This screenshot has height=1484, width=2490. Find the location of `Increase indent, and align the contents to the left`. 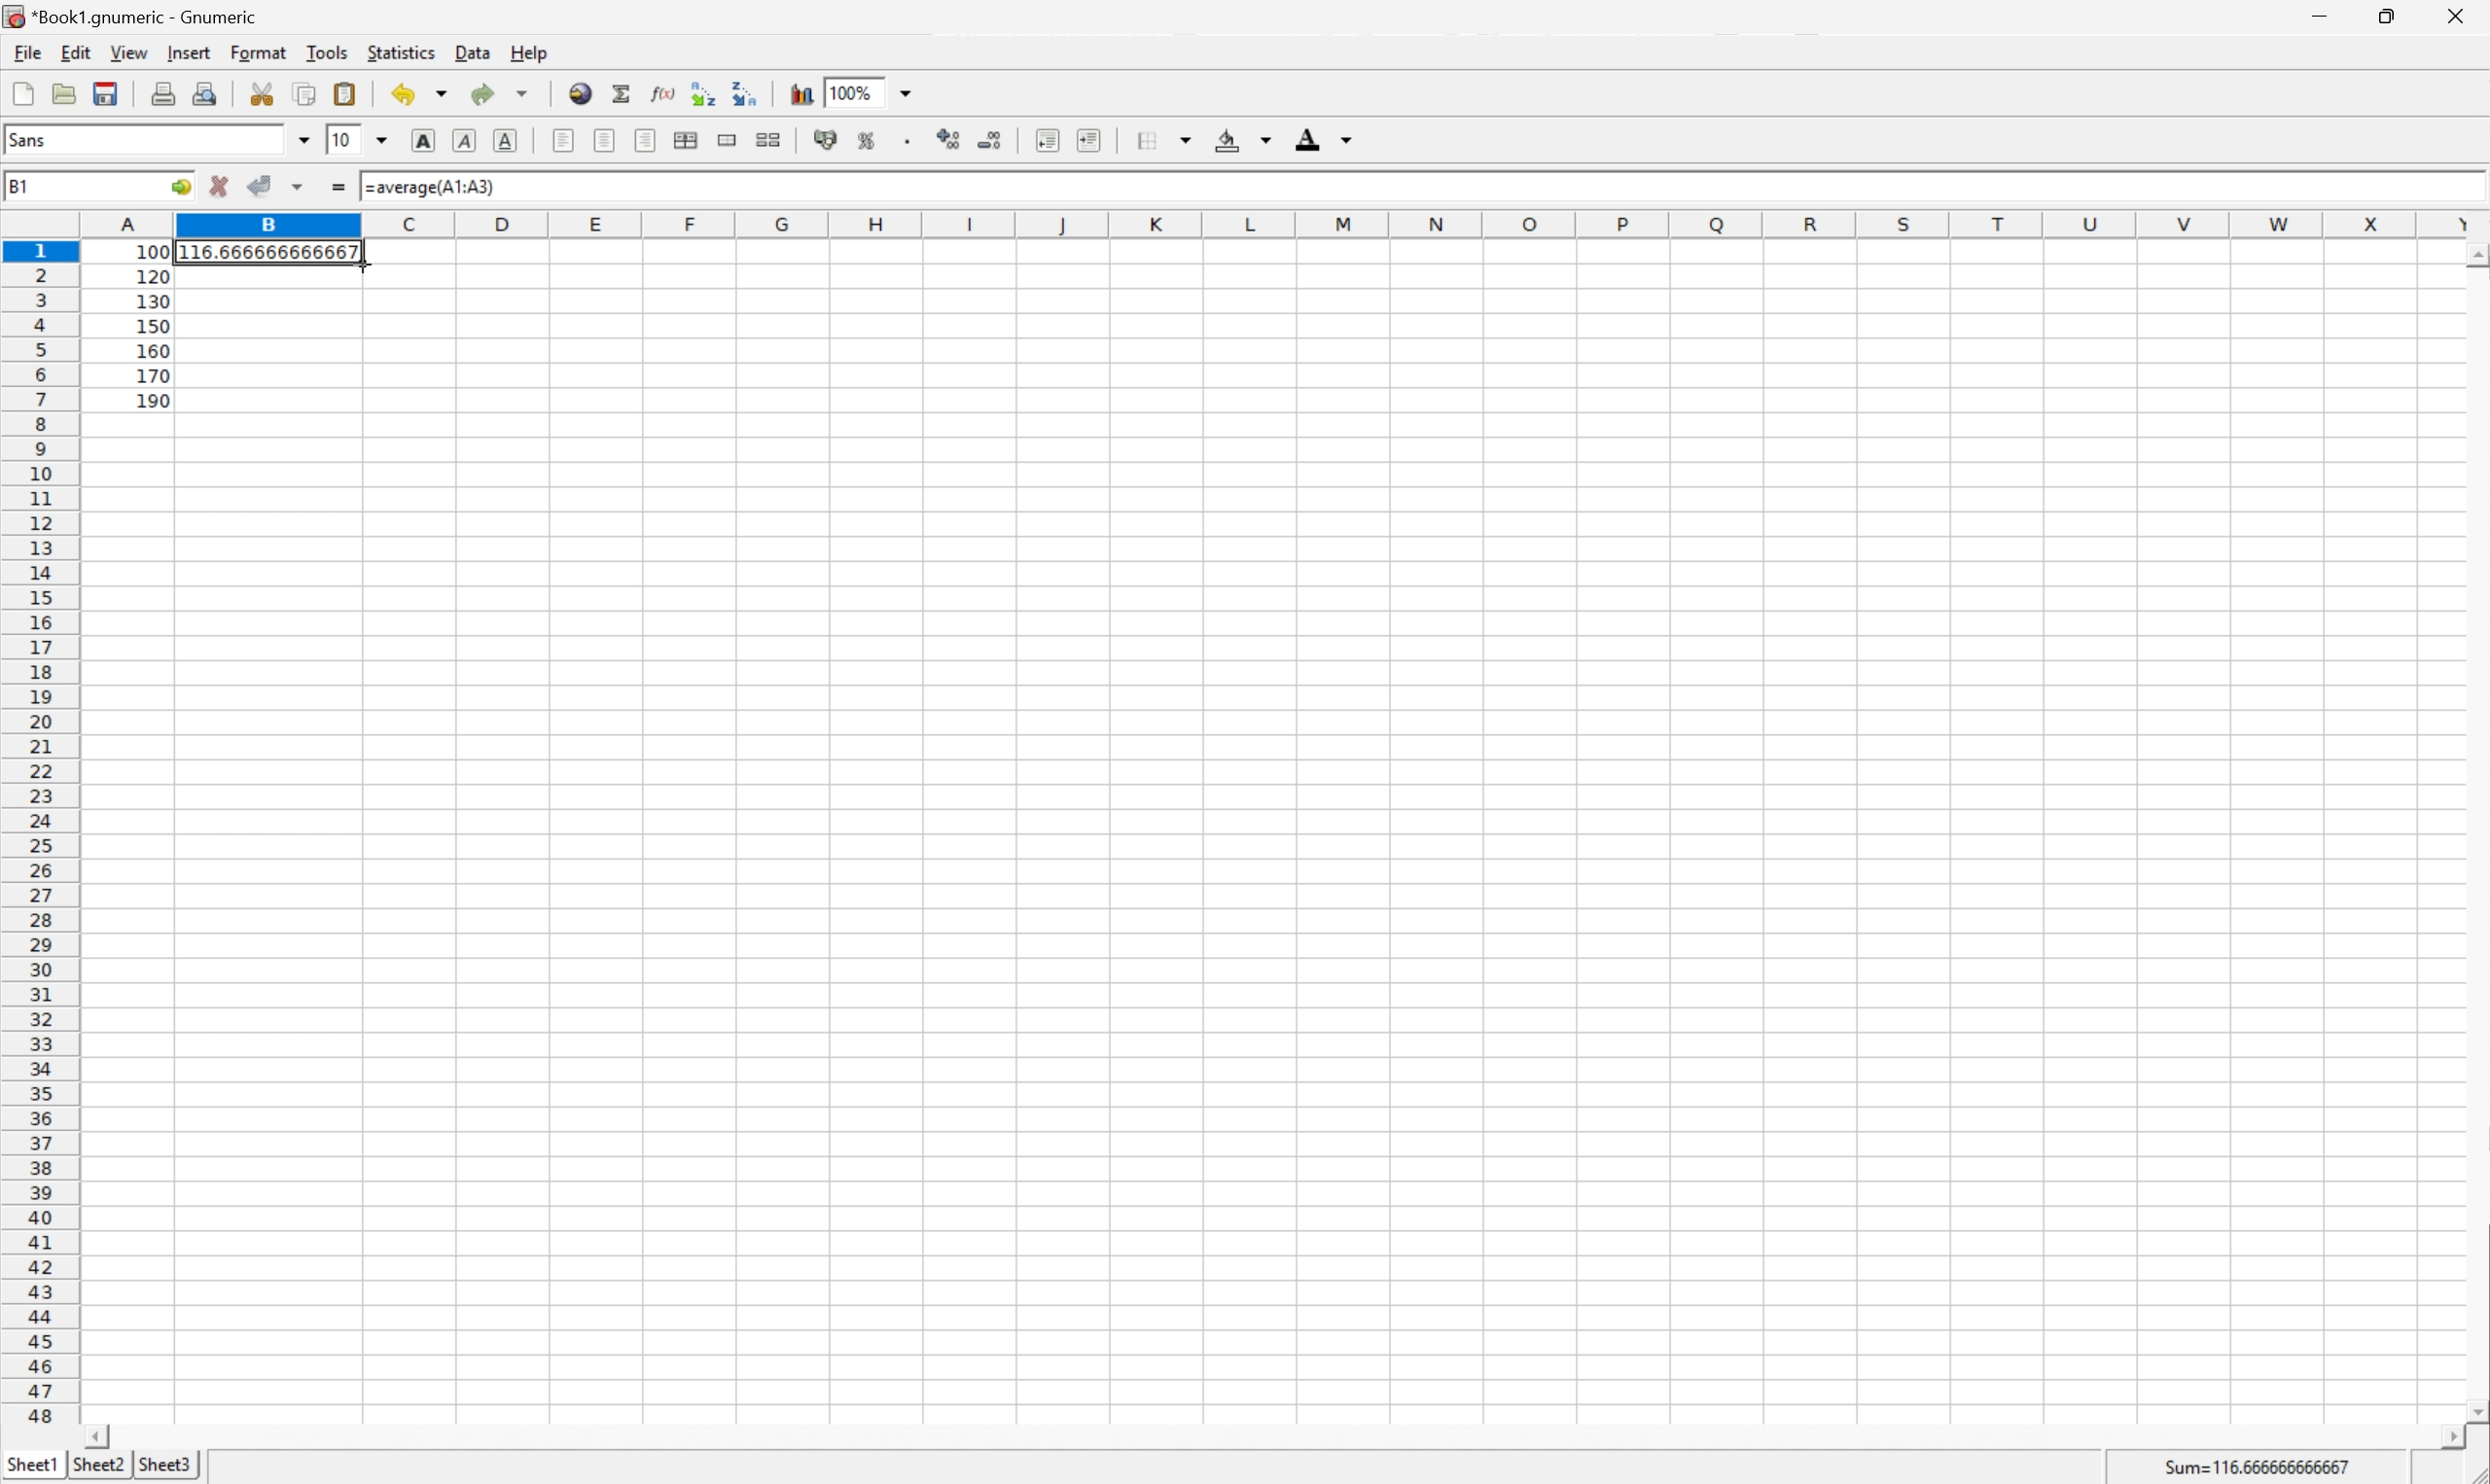

Increase indent, and align the contents to the left is located at coordinates (1094, 142).